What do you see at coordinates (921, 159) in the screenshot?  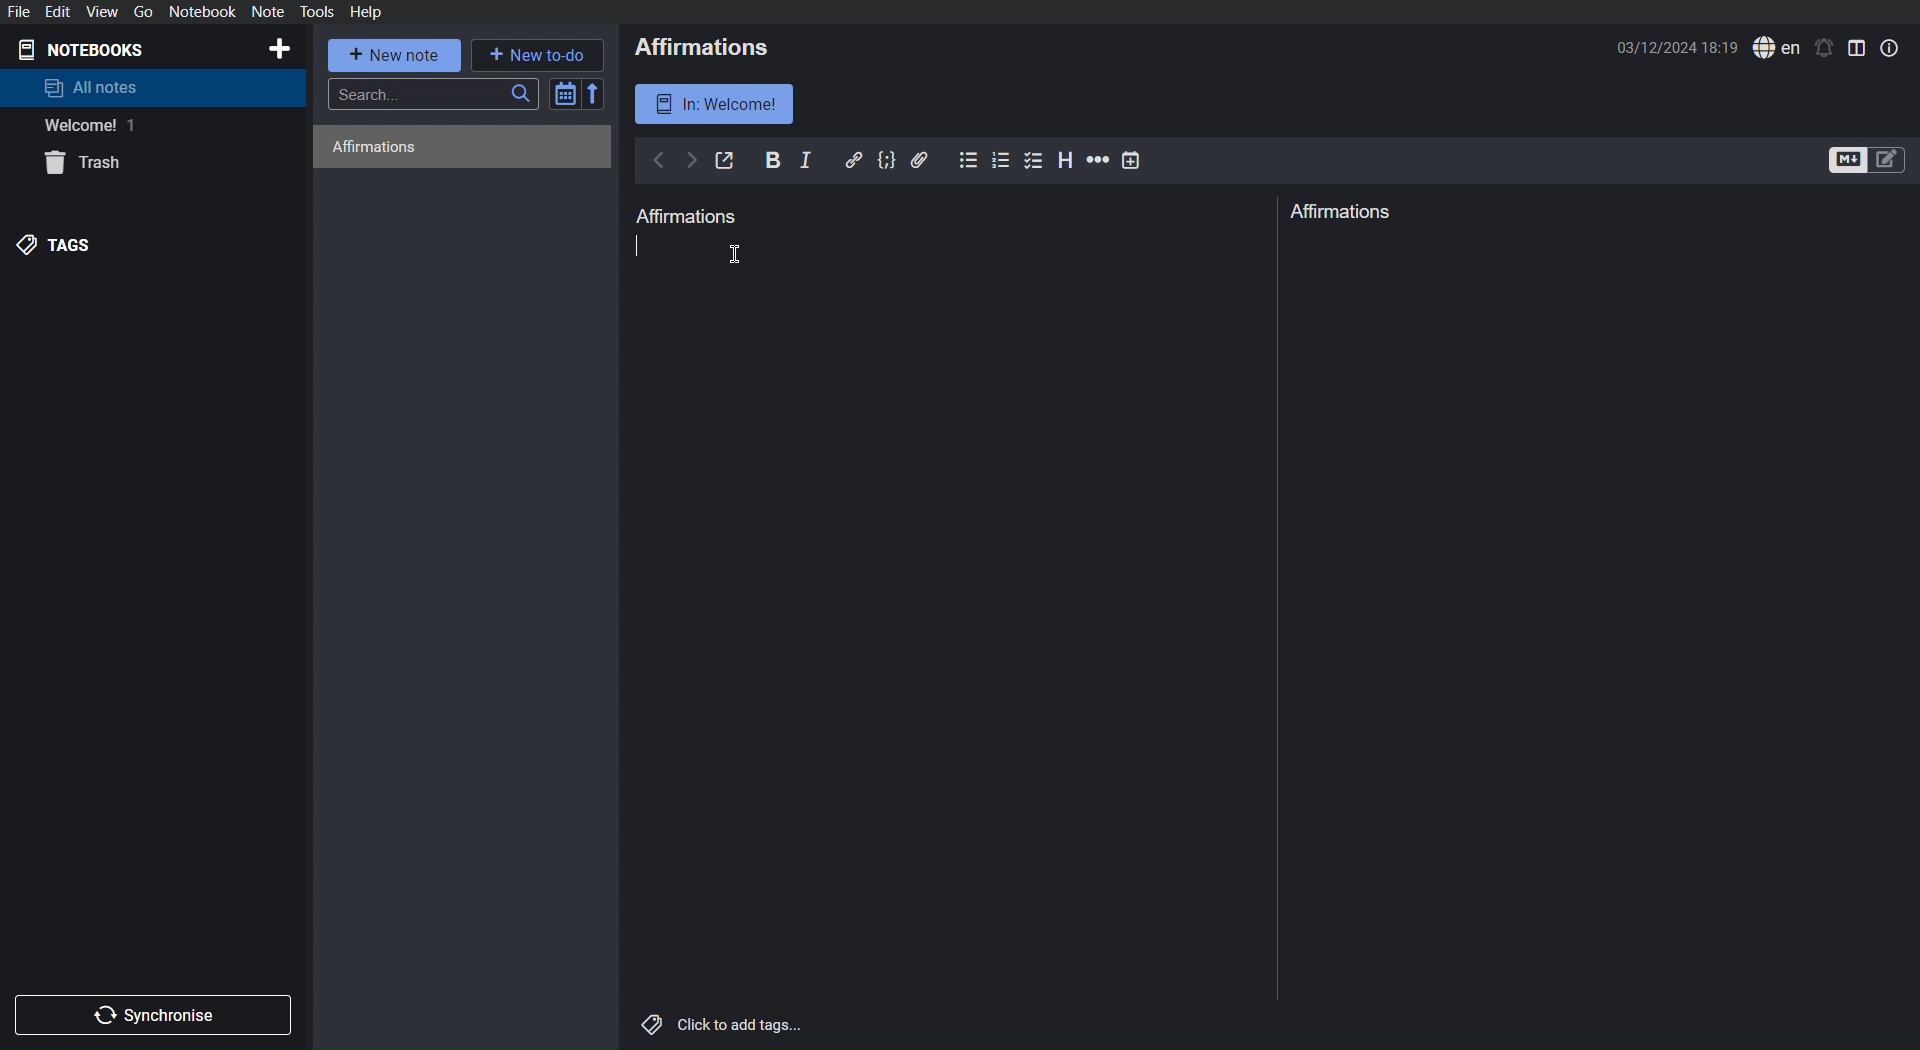 I see `Attach file` at bounding box center [921, 159].